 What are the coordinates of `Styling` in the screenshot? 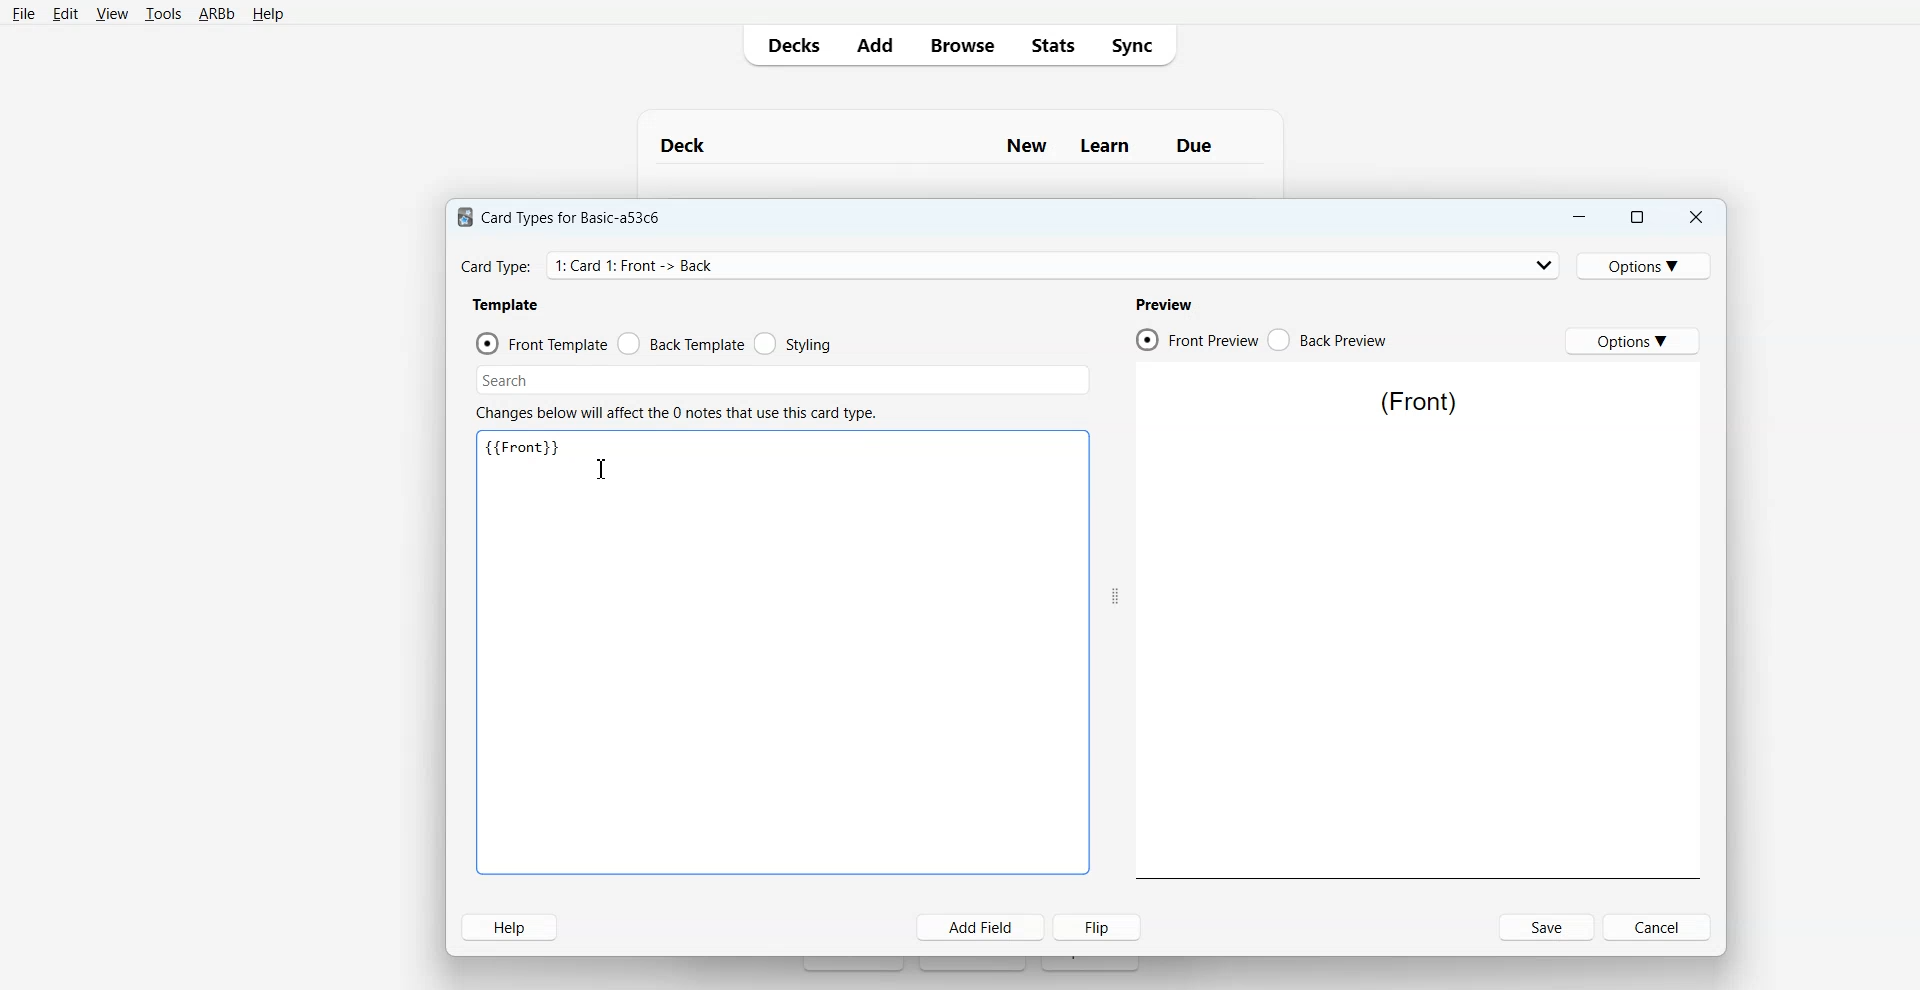 It's located at (795, 344).